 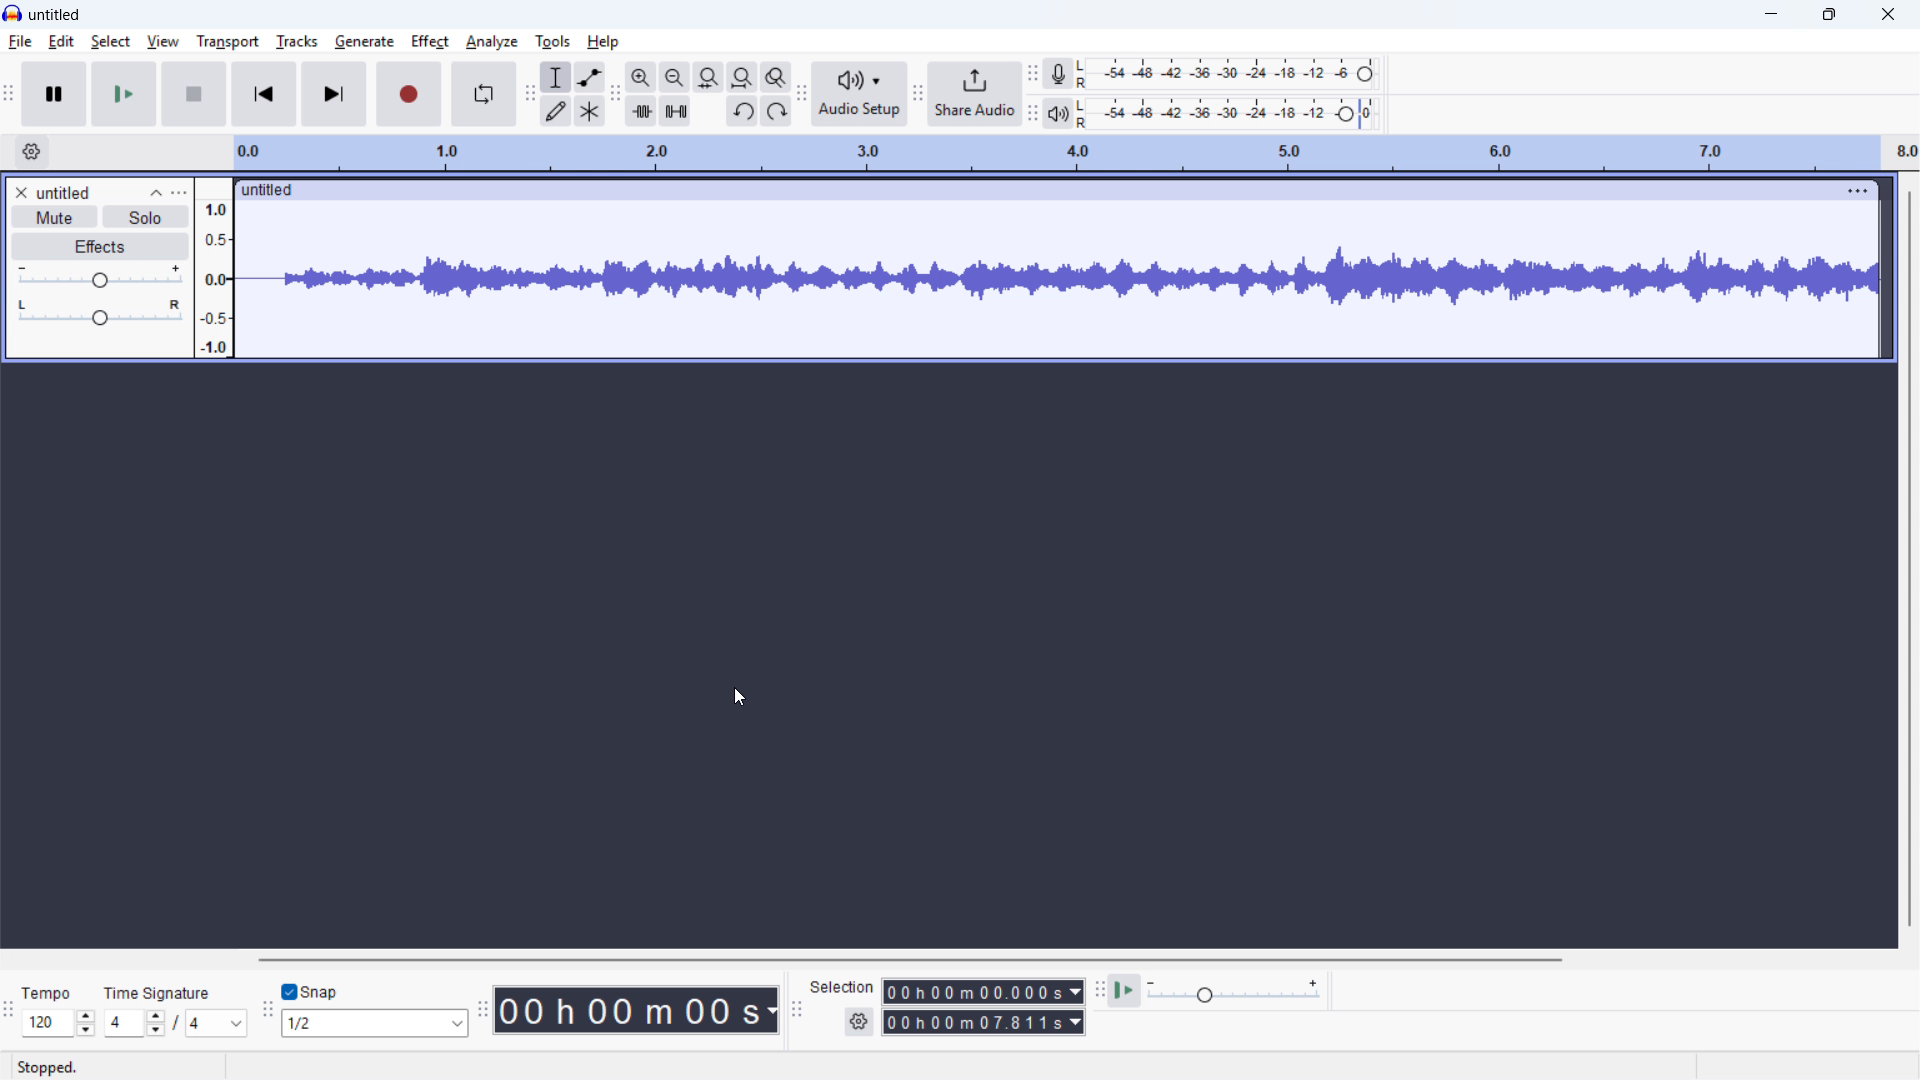 What do you see at coordinates (31, 152) in the screenshot?
I see `timeline settings` at bounding box center [31, 152].